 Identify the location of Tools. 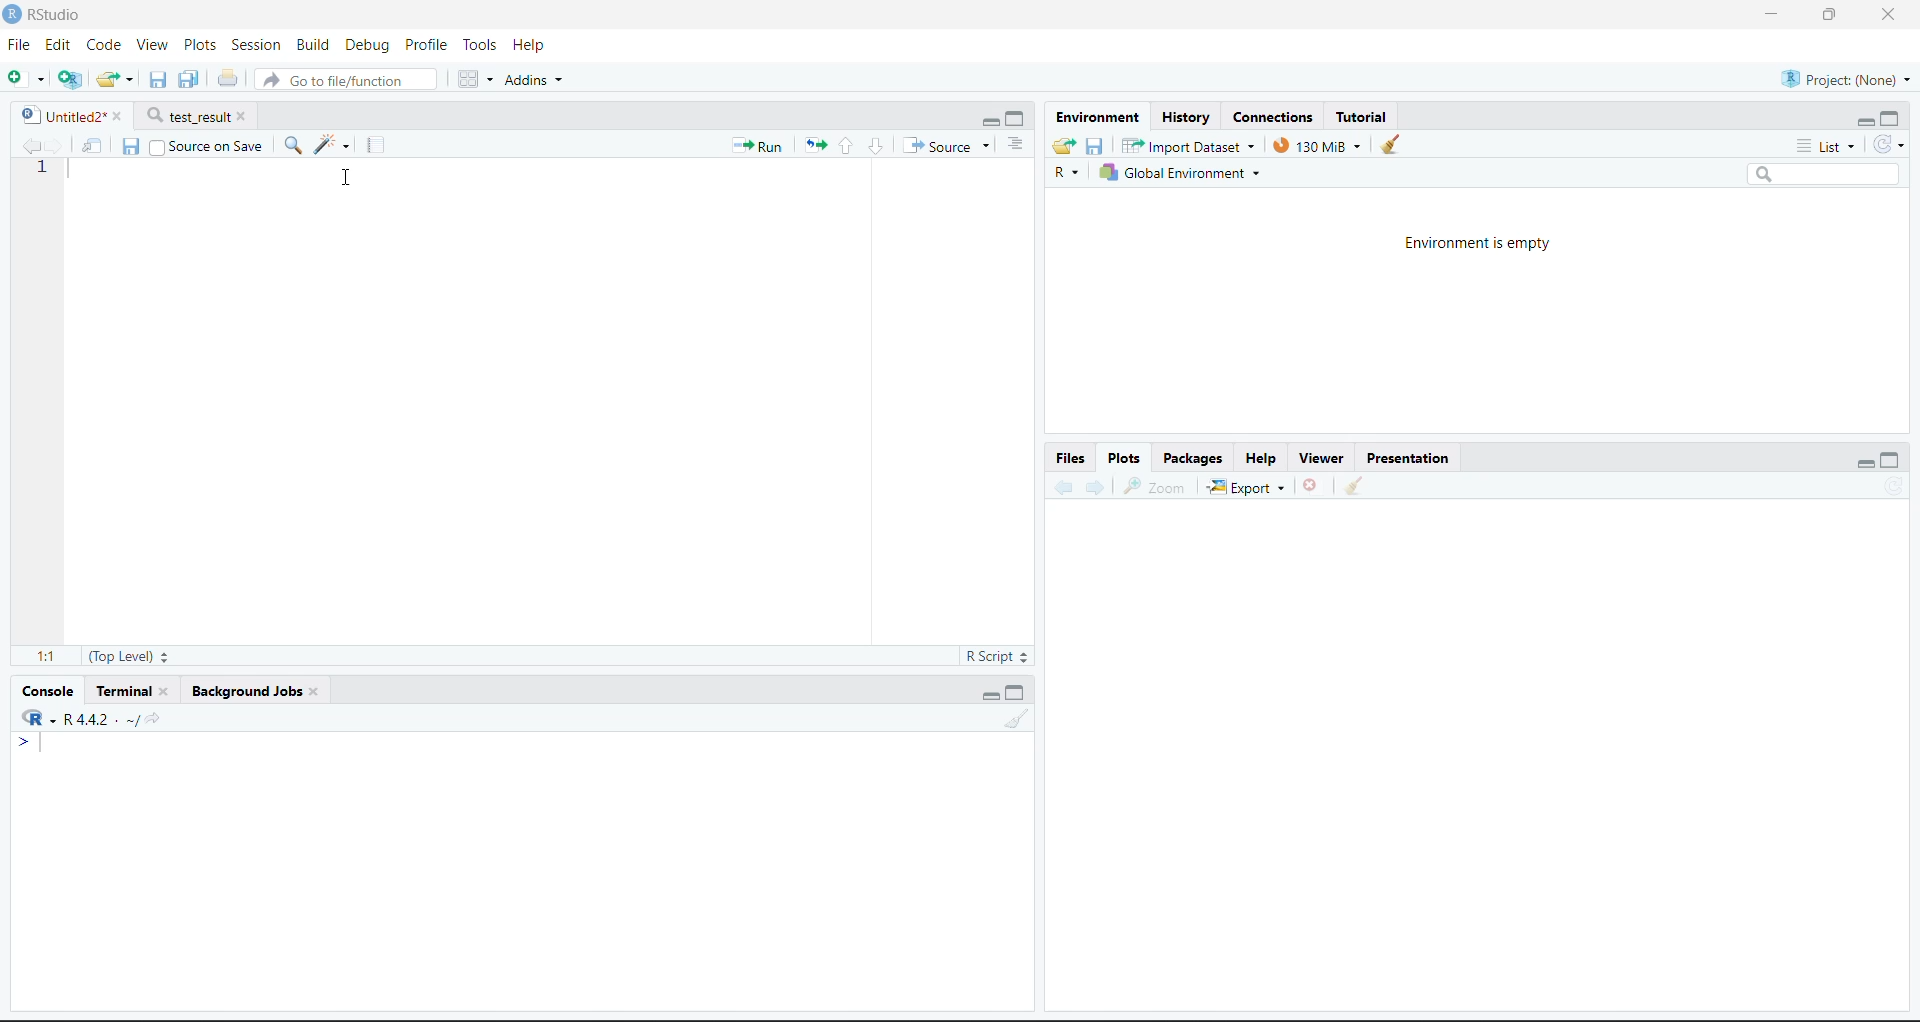
(479, 43).